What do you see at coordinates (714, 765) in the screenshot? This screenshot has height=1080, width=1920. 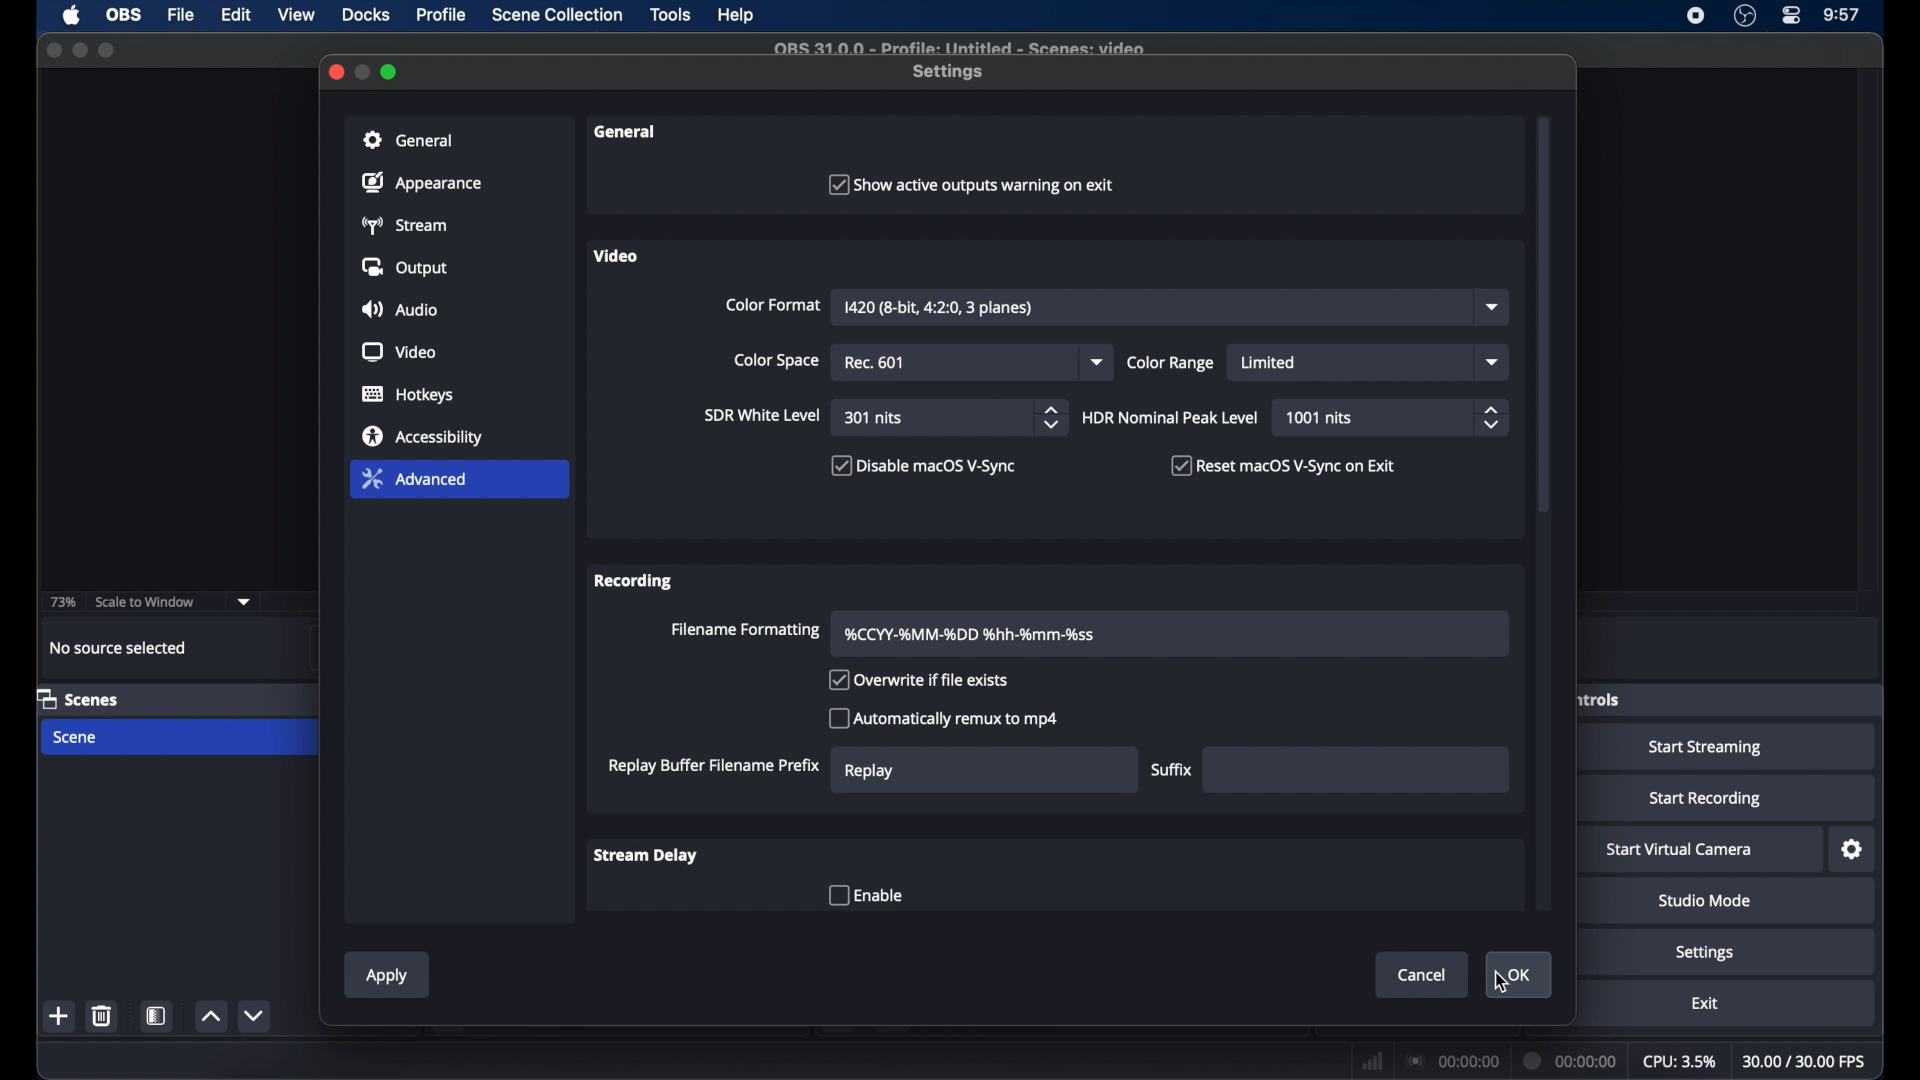 I see `reply buffer ` at bounding box center [714, 765].